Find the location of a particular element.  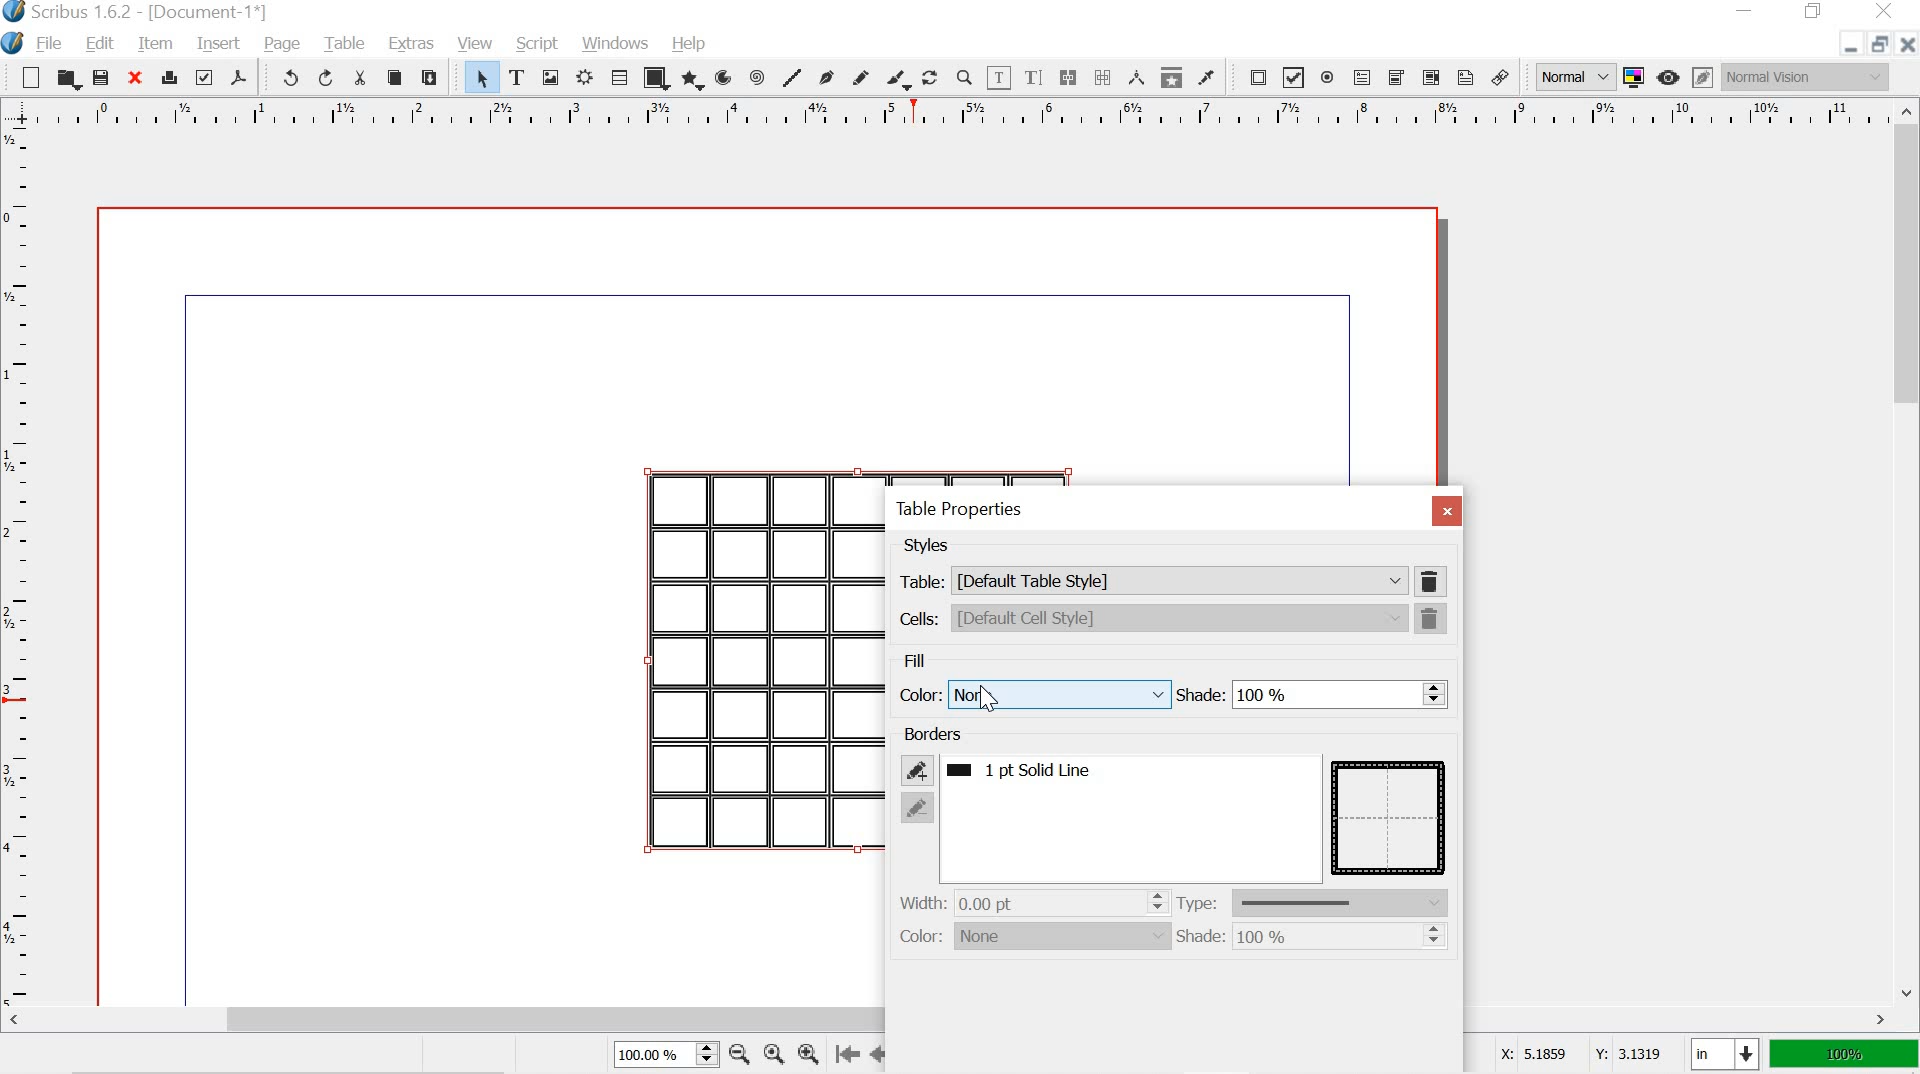

normal is located at coordinates (1568, 74).